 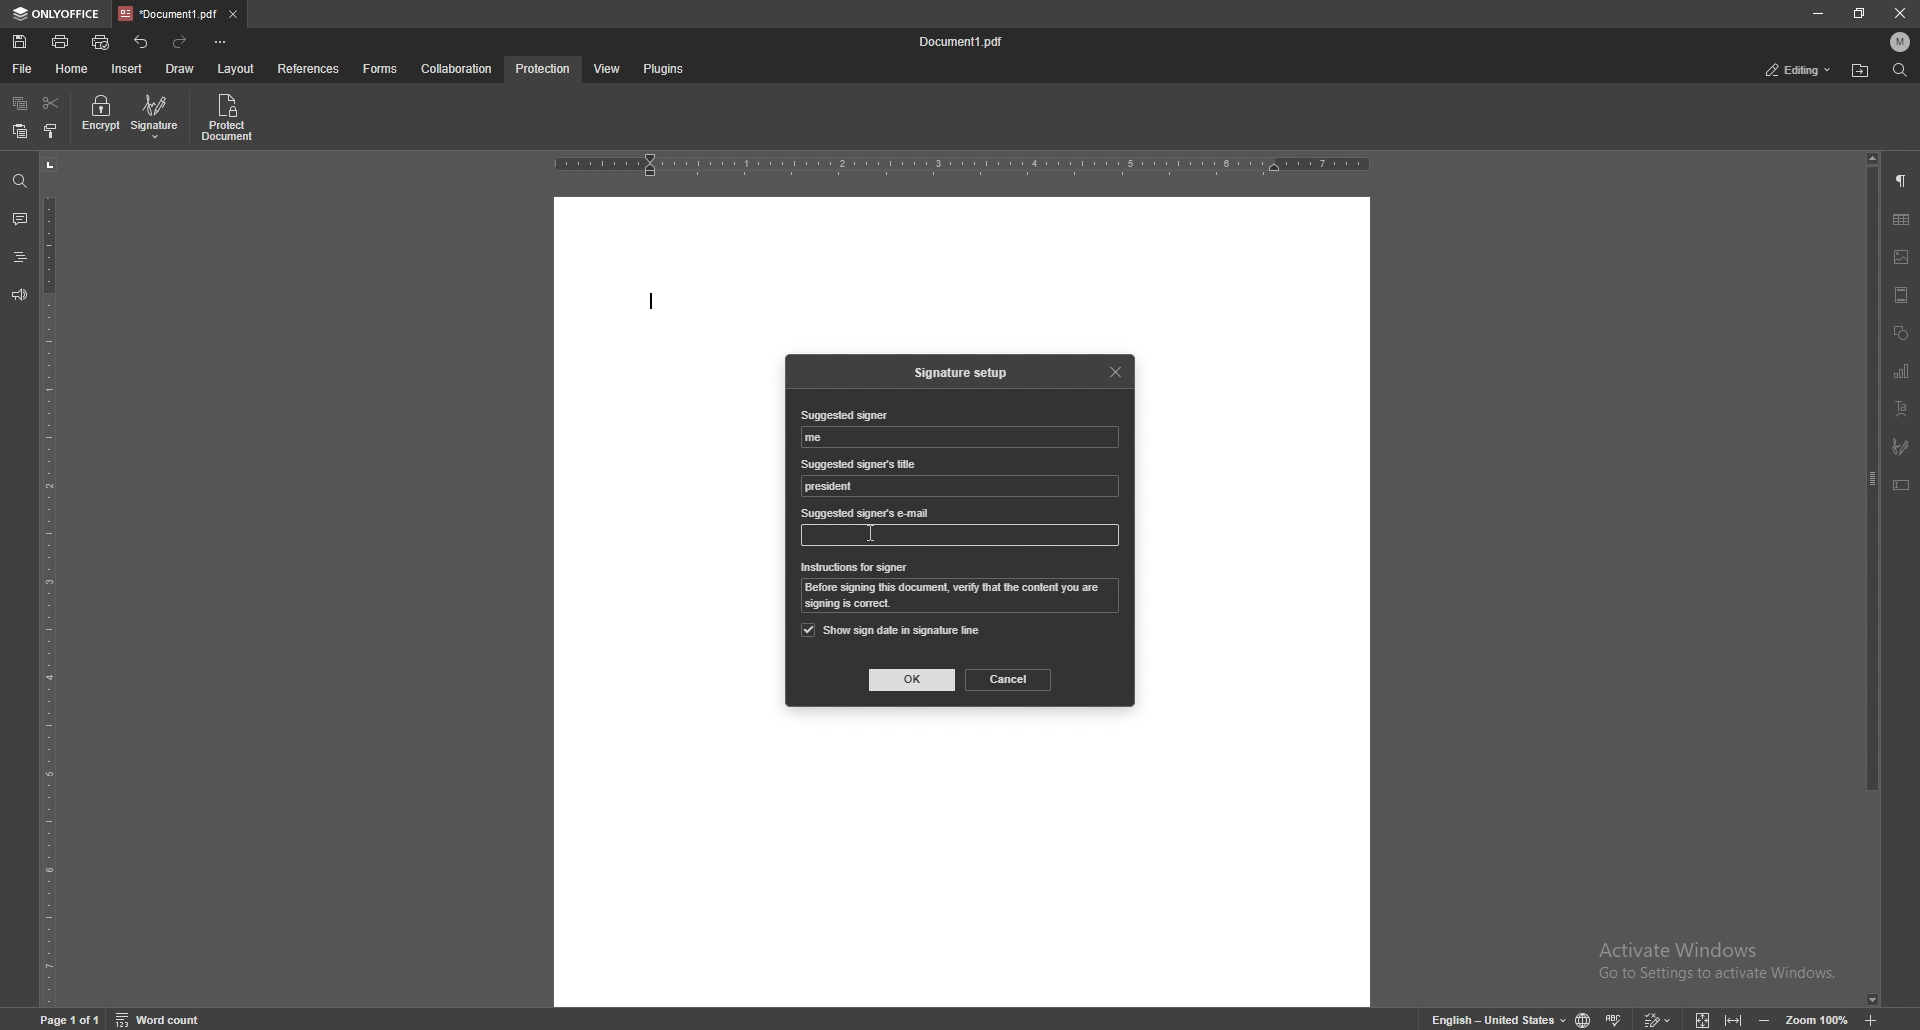 What do you see at coordinates (662, 70) in the screenshot?
I see `plugins` at bounding box center [662, 70].